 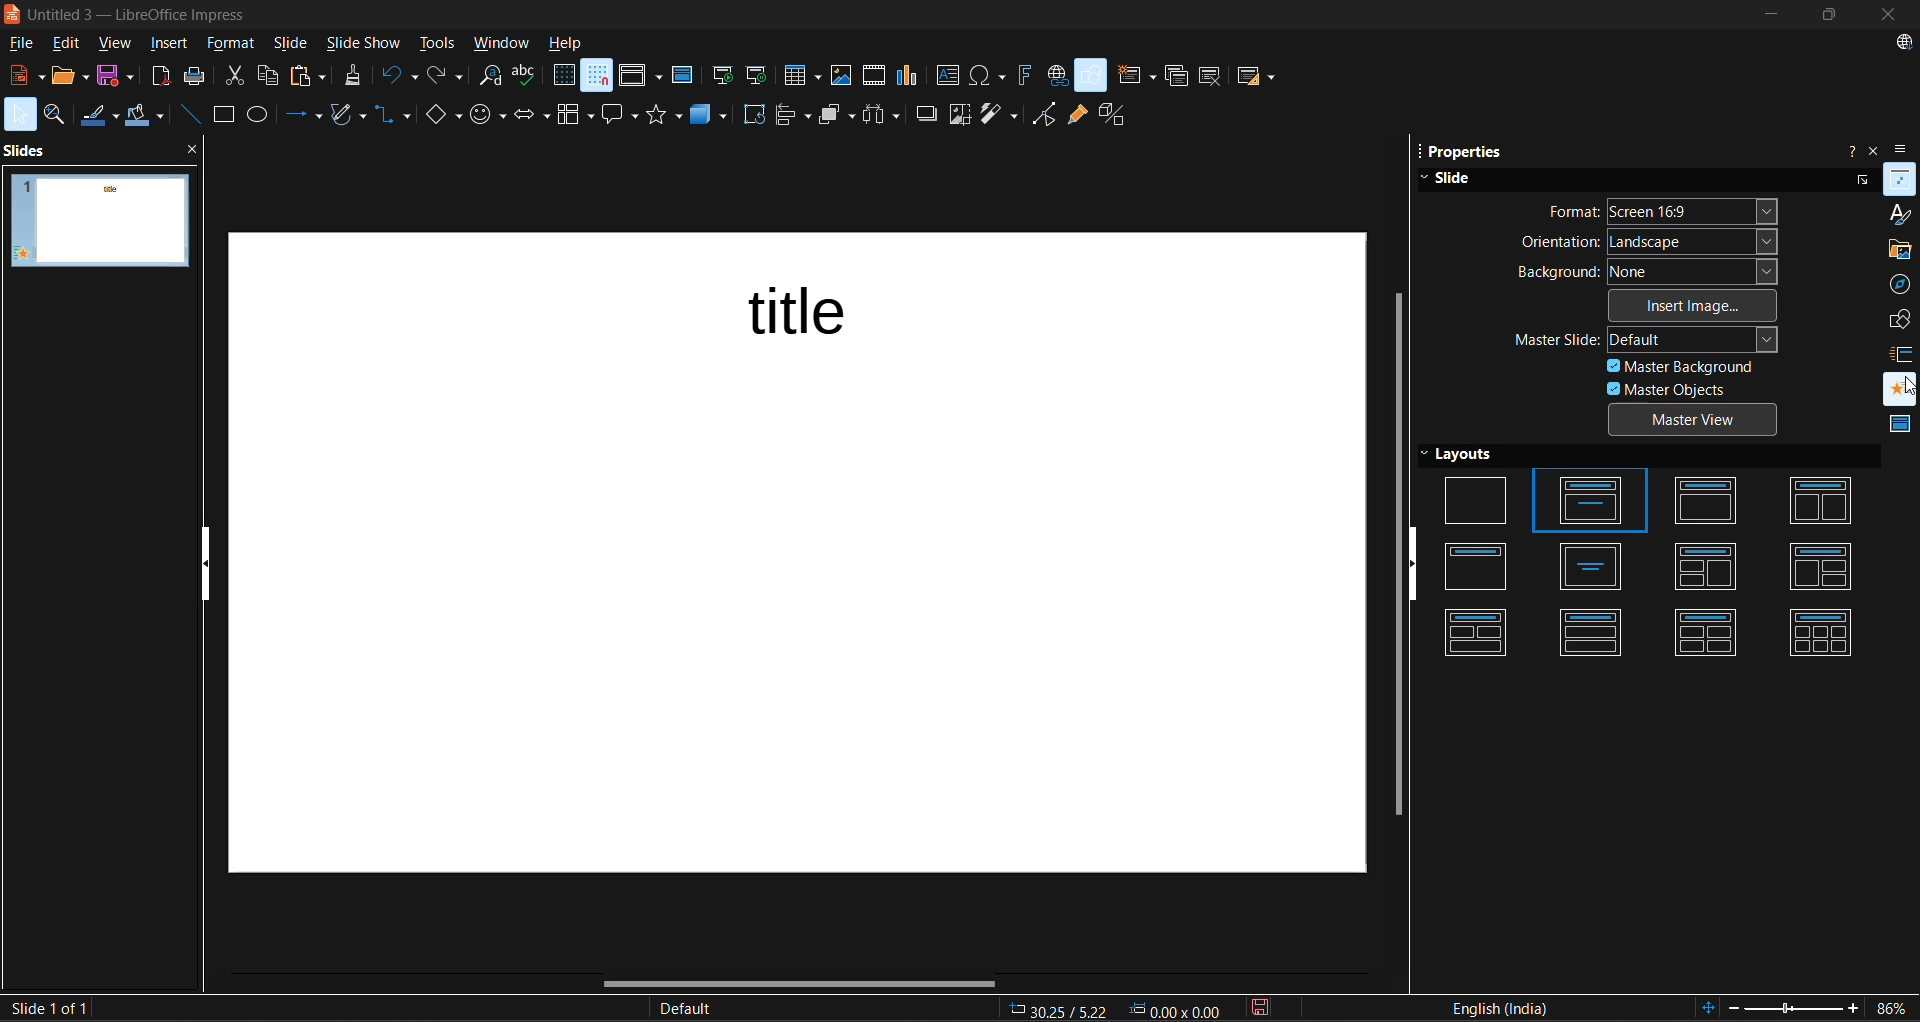 I want to click on master background, so click(x=1683, y=365).